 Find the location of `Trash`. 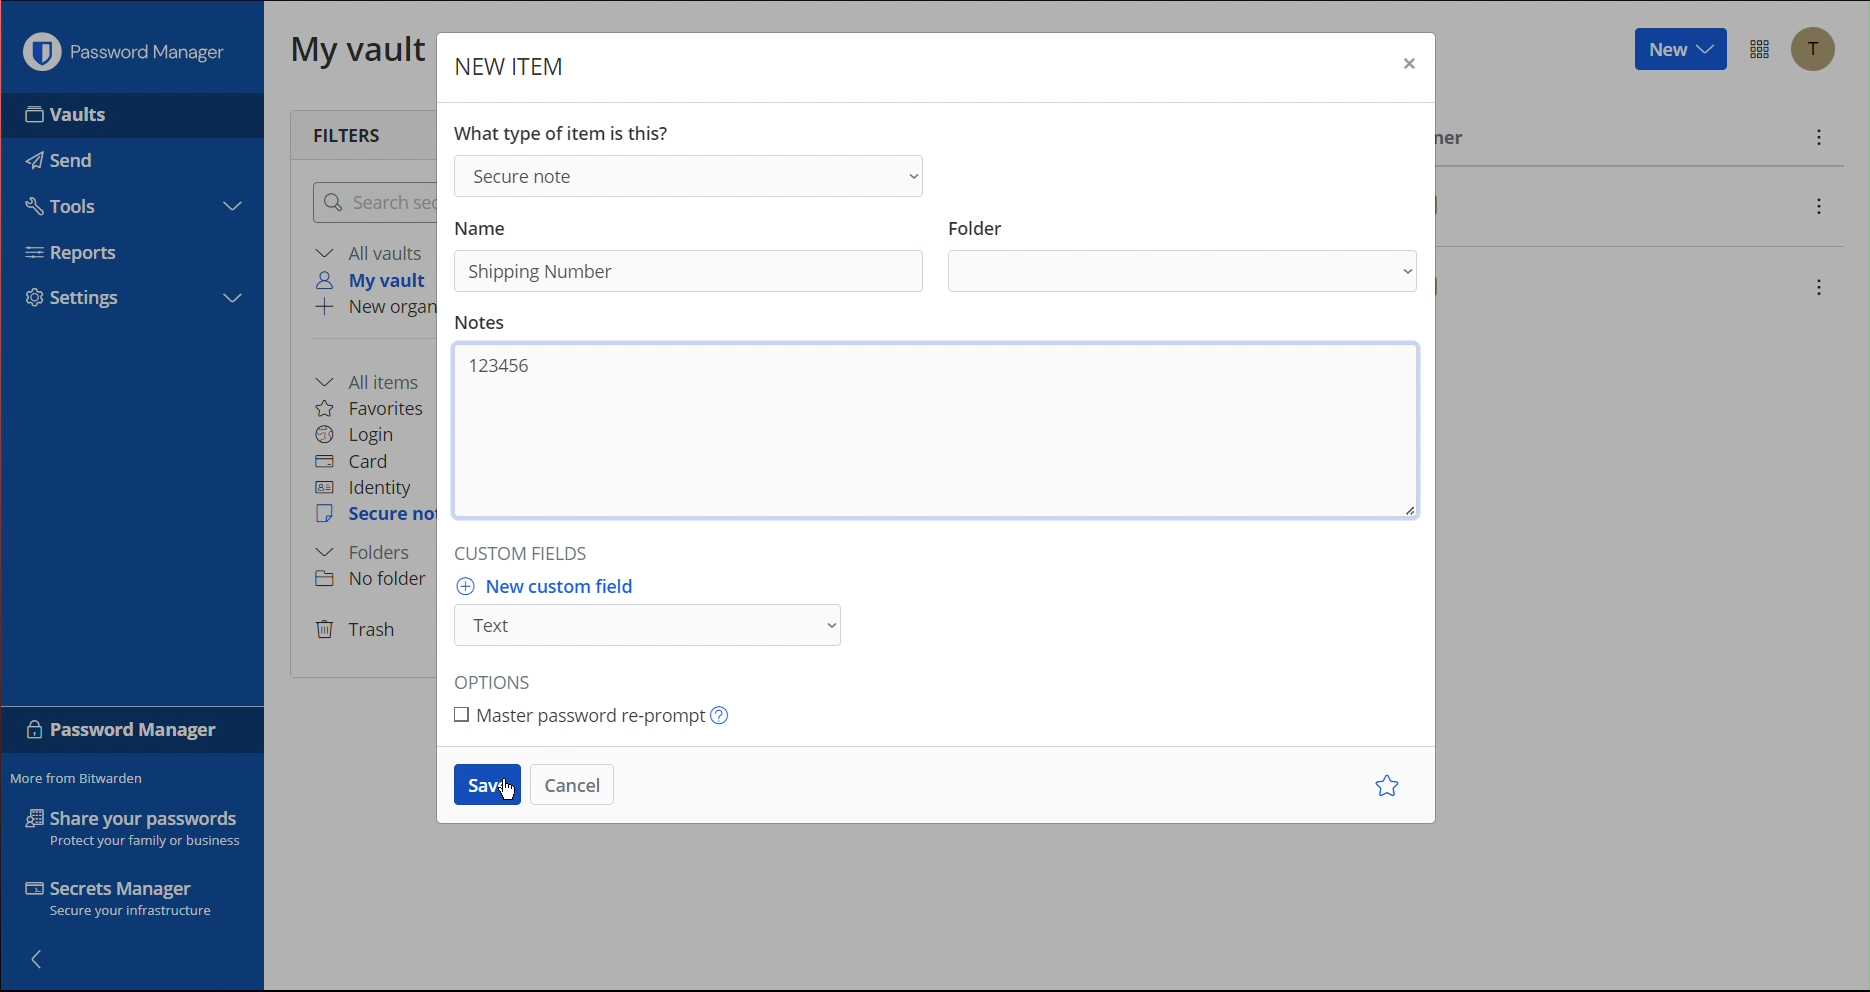

Trash is located at coordinates (359, 631).